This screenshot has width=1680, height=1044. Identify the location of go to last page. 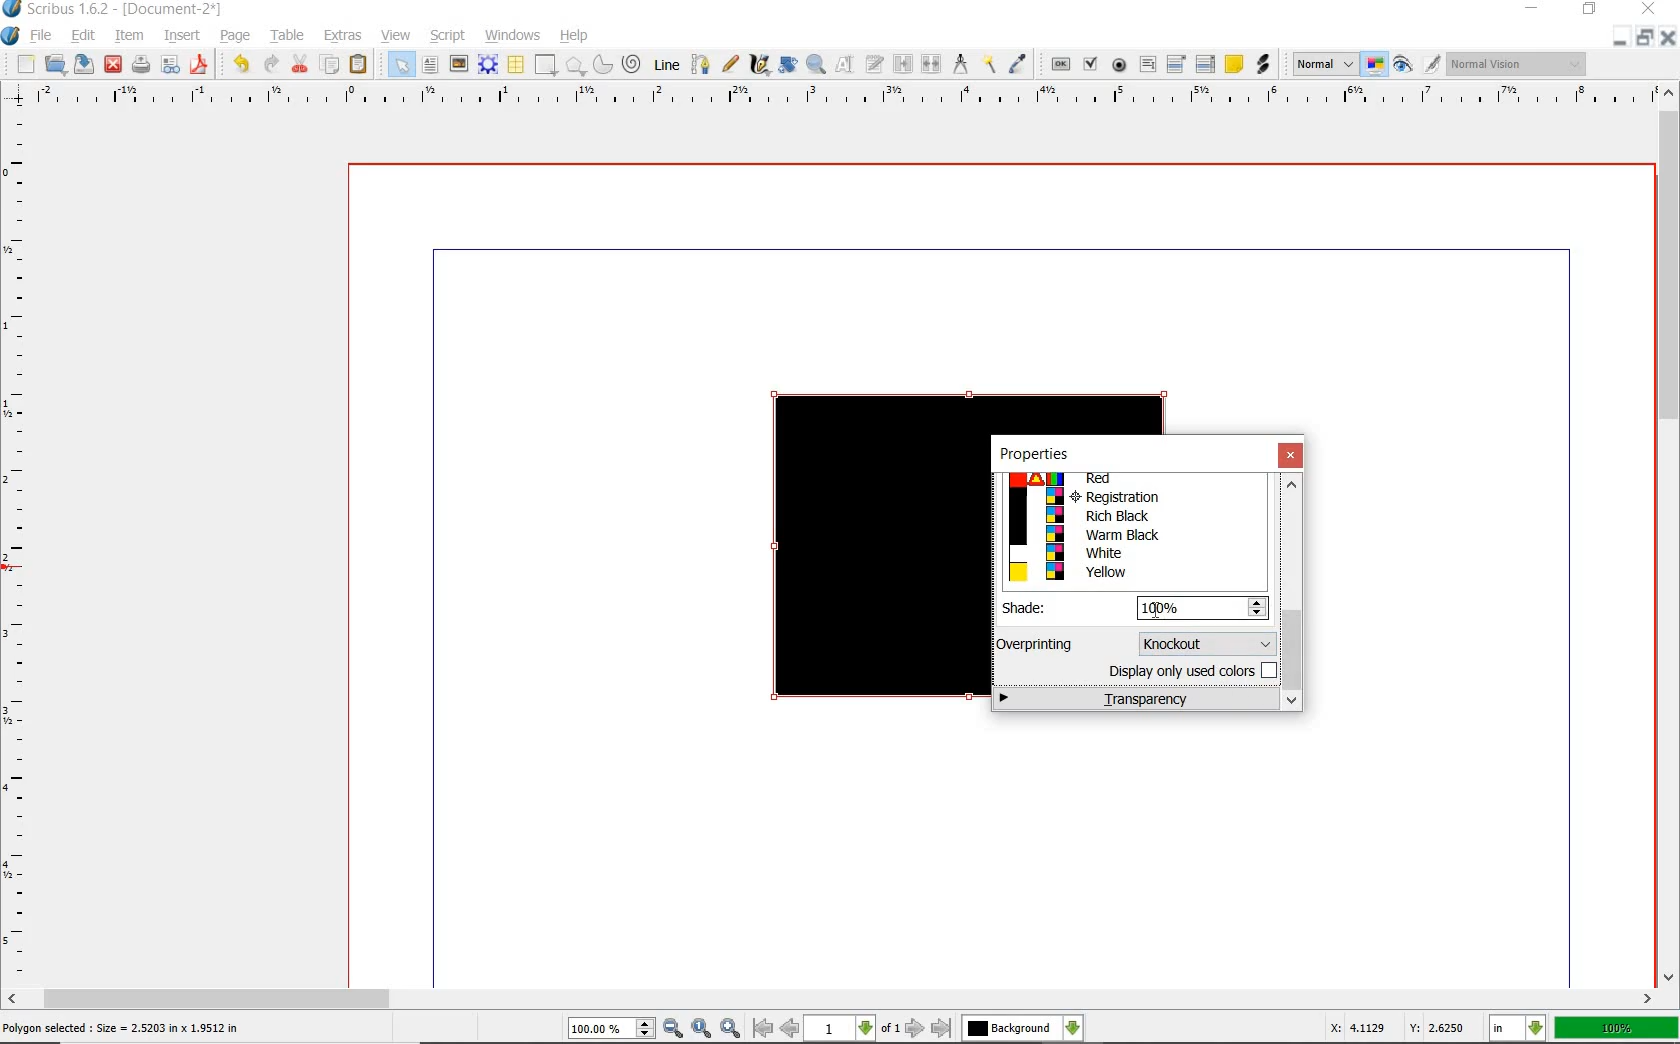
(942, 1027).